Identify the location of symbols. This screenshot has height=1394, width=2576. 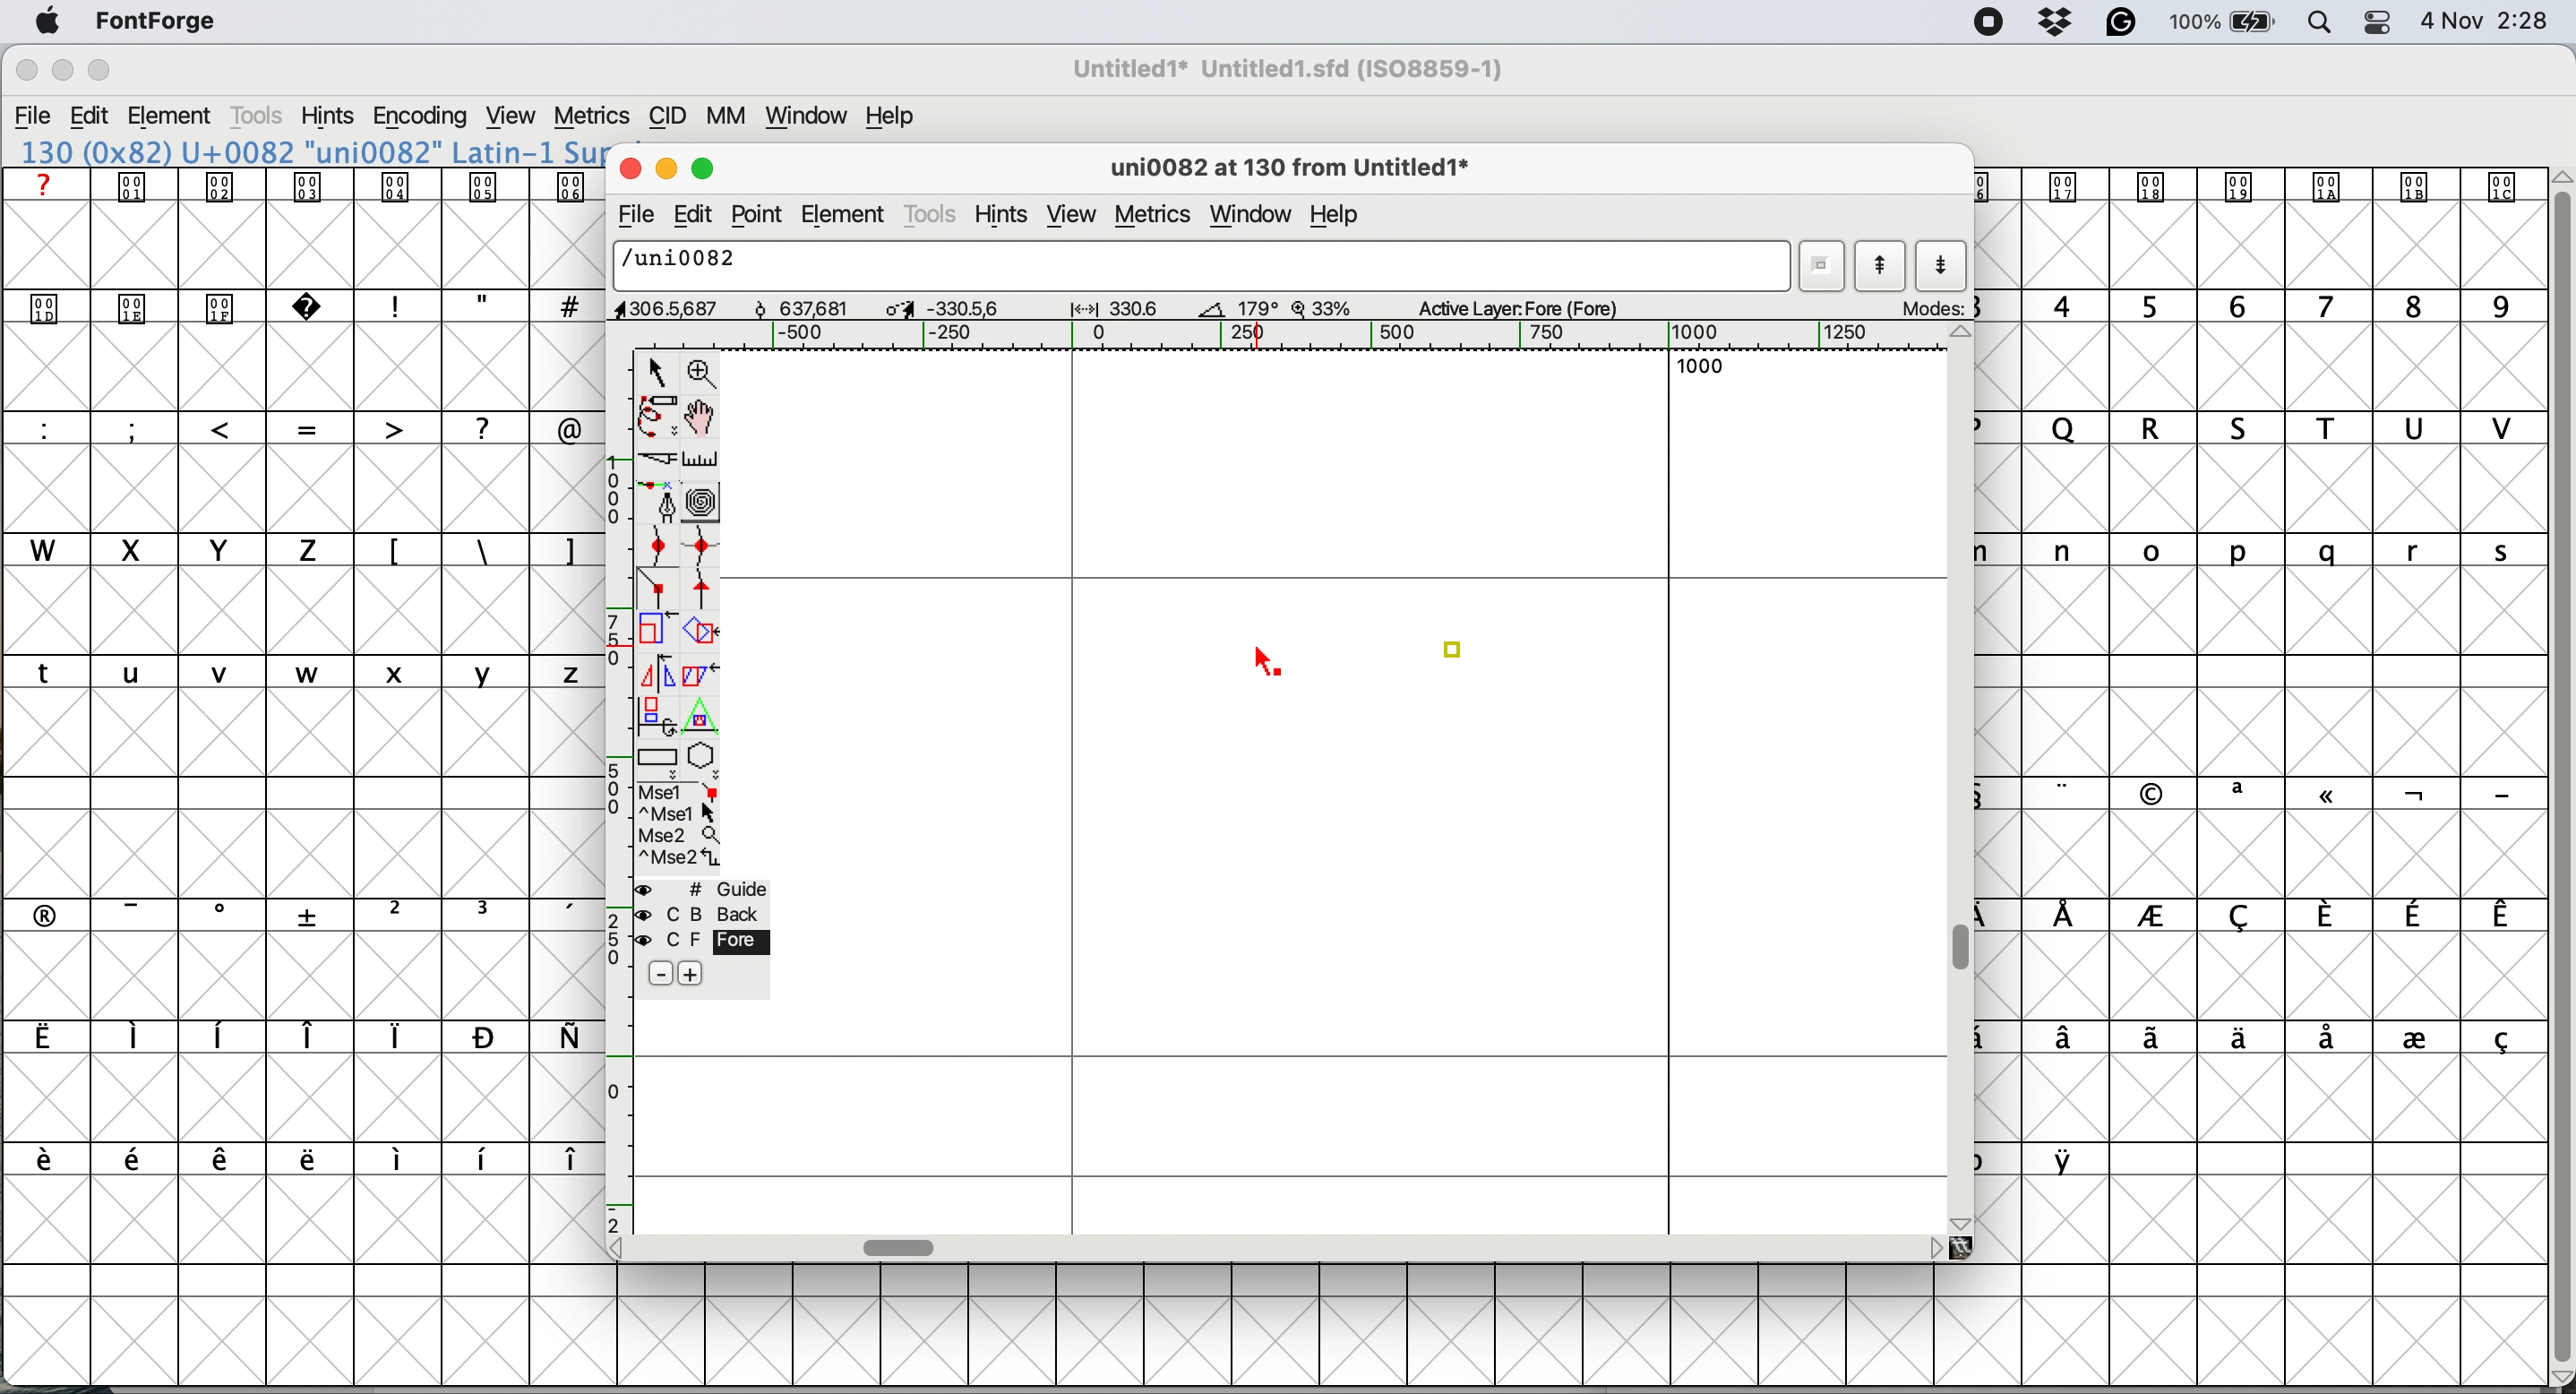
(482, 552).